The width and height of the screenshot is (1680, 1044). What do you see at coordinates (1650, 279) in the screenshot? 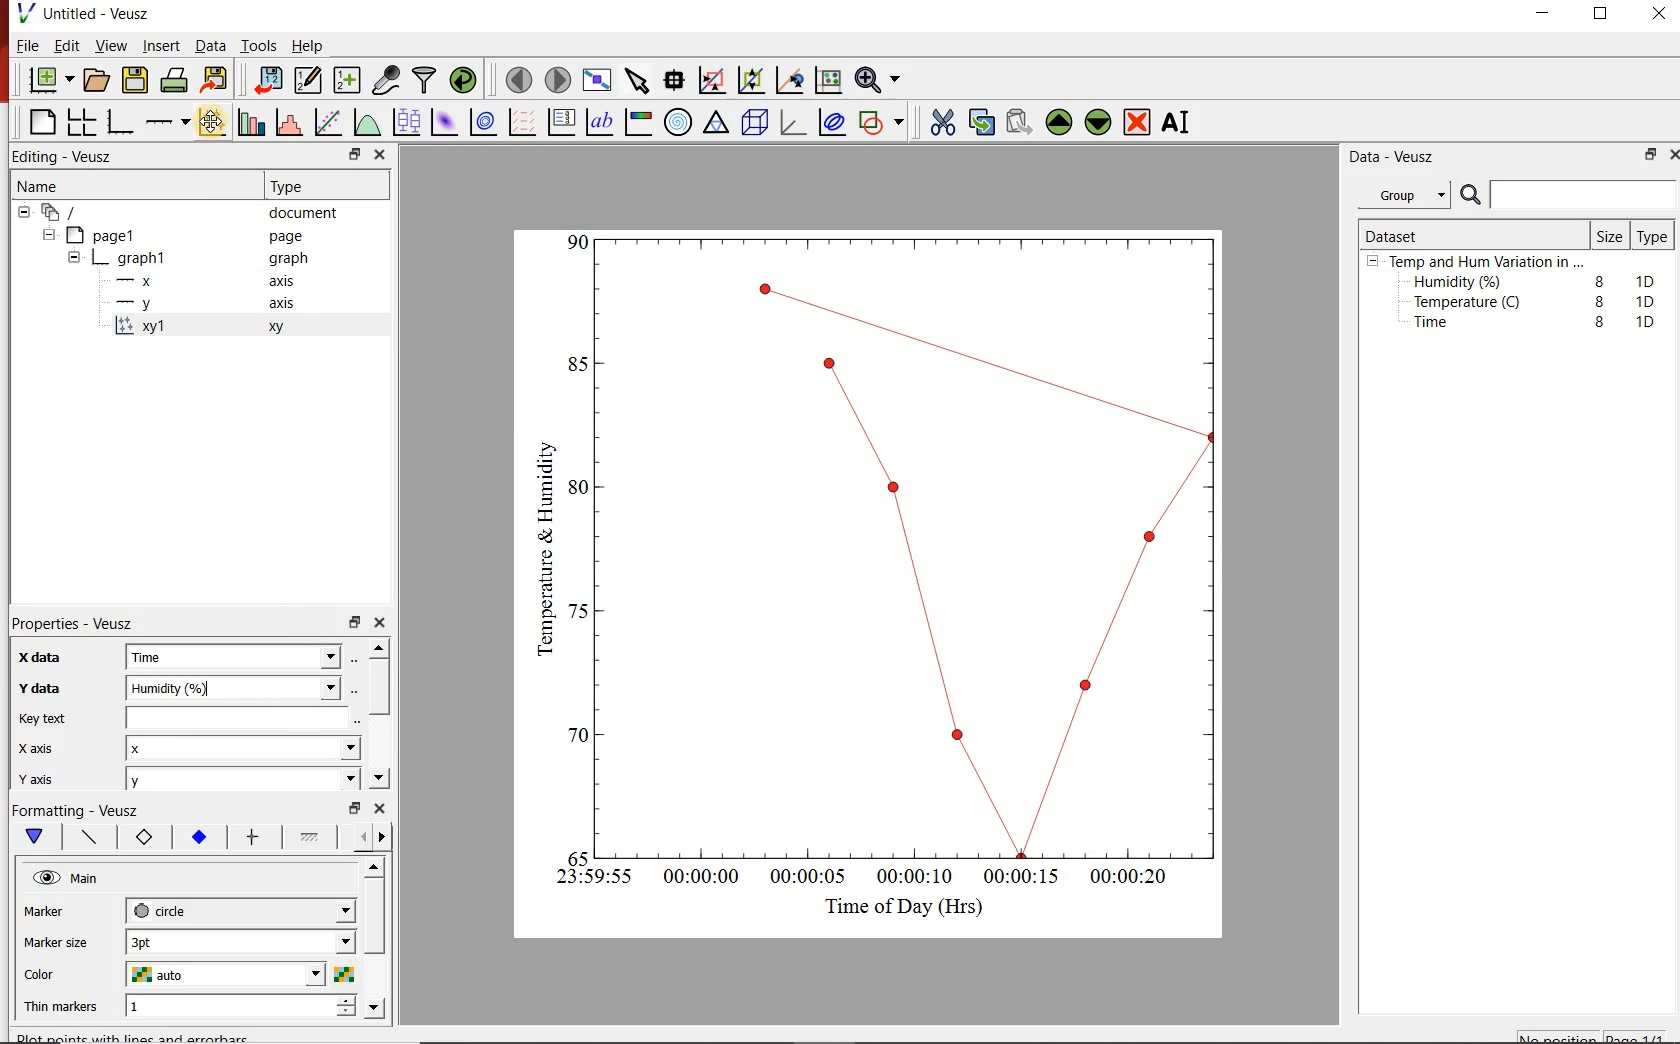
I see `1D` at bounding box center [1650, 279].